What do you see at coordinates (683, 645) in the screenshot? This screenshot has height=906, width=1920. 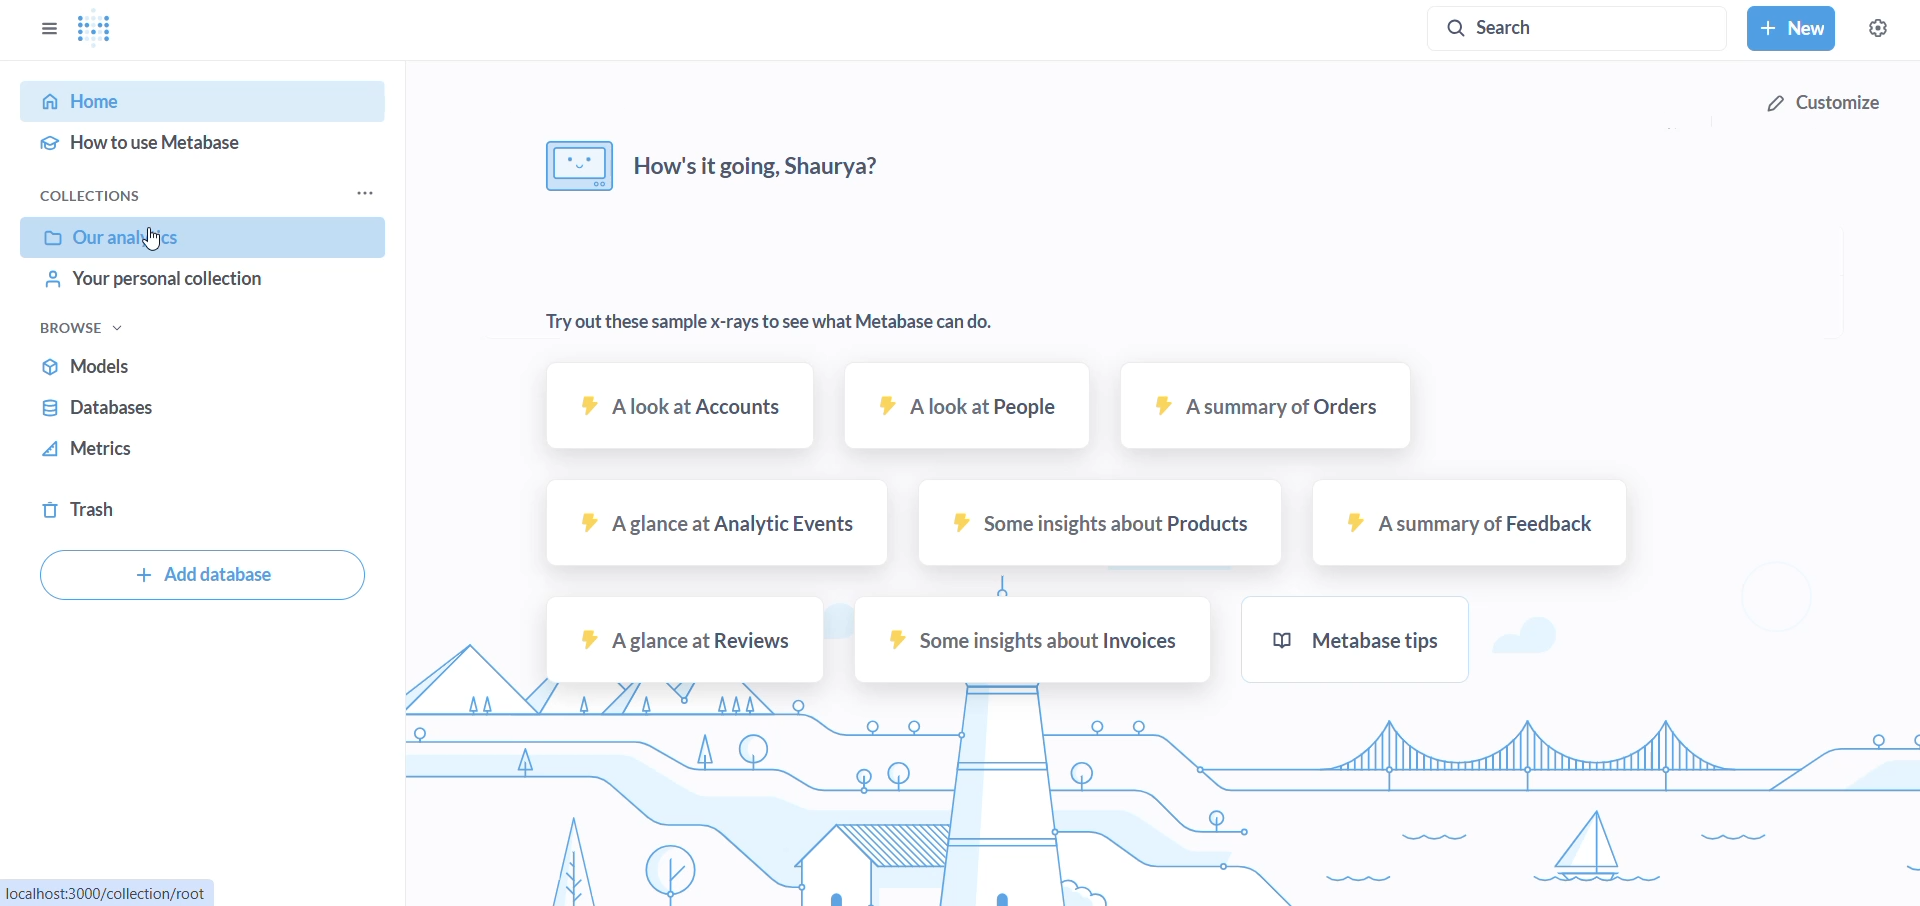 I see `A glance at Reviews sample` at bounding box center [683, 645].